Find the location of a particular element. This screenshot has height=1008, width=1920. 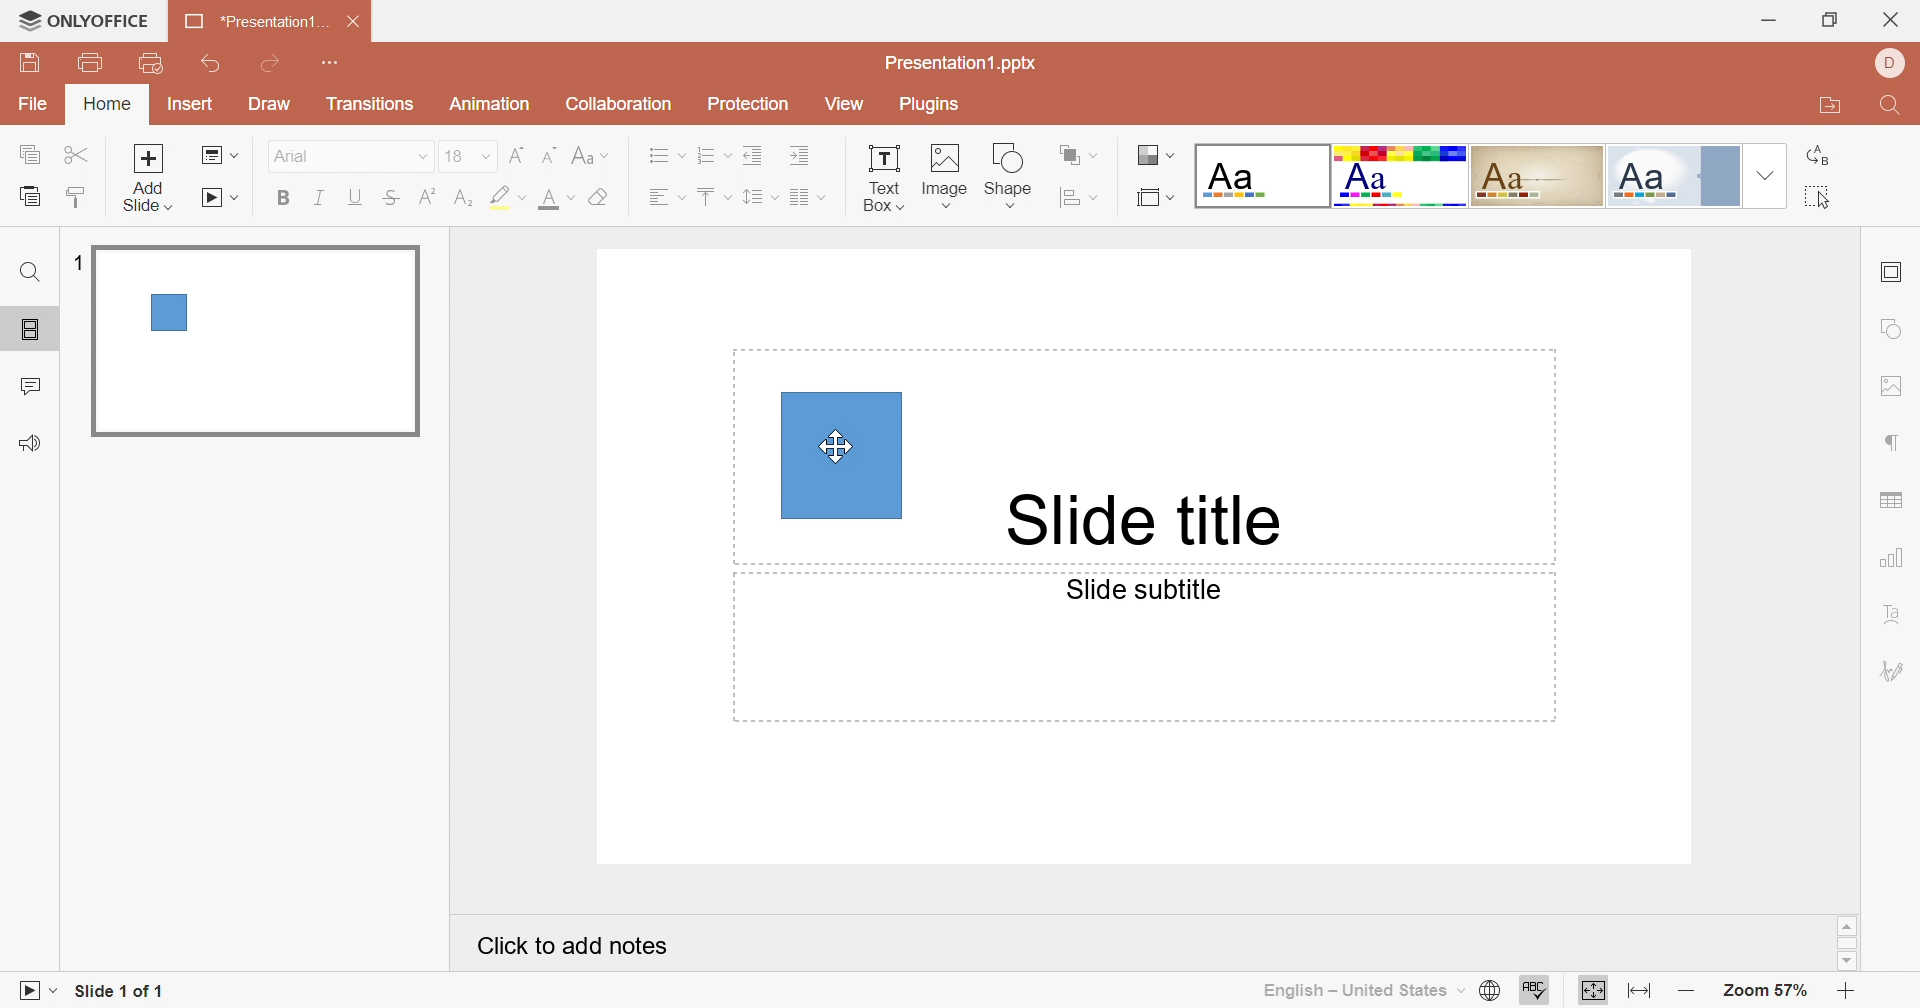

Decrease Indent is located at coordinates (755, 155).